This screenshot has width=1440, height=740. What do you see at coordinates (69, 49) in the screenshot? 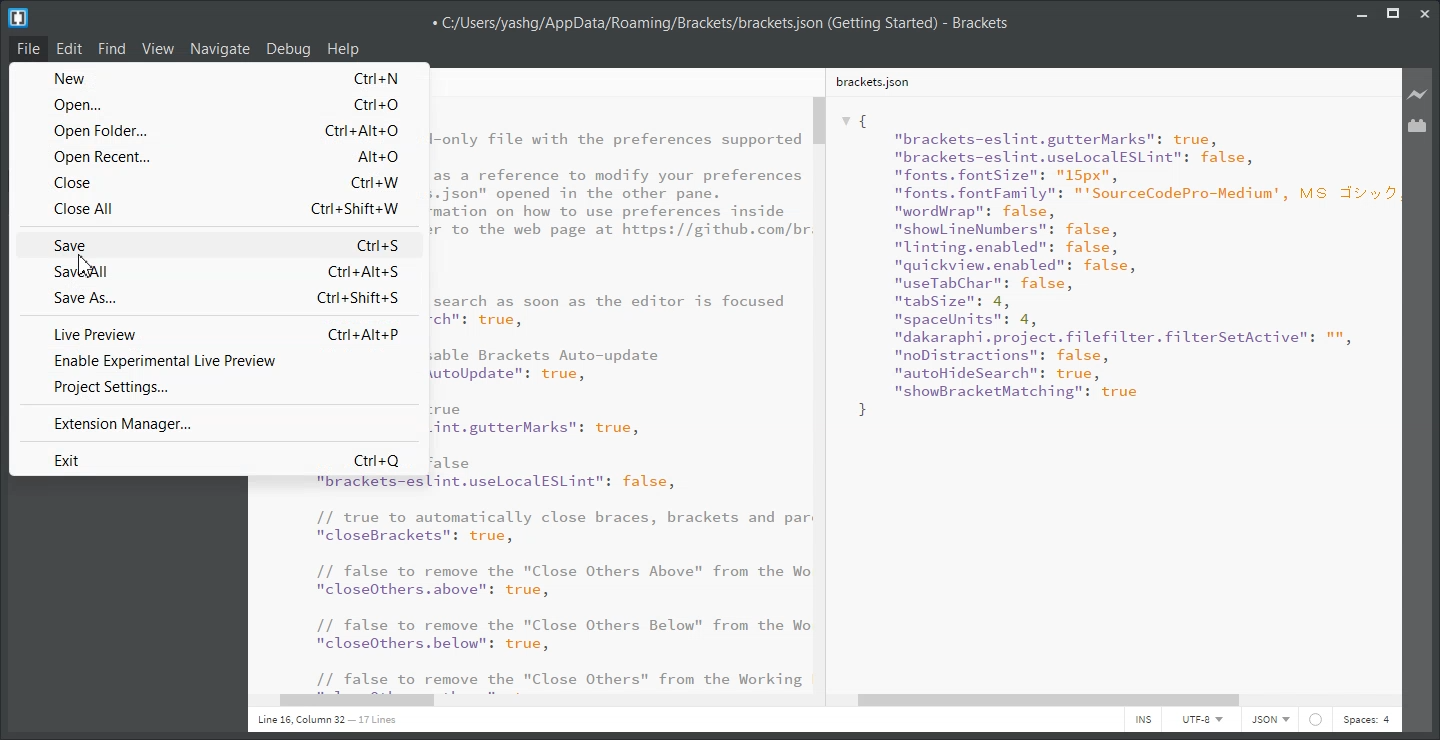
I see `Edit` at bounding box center [69, 49].